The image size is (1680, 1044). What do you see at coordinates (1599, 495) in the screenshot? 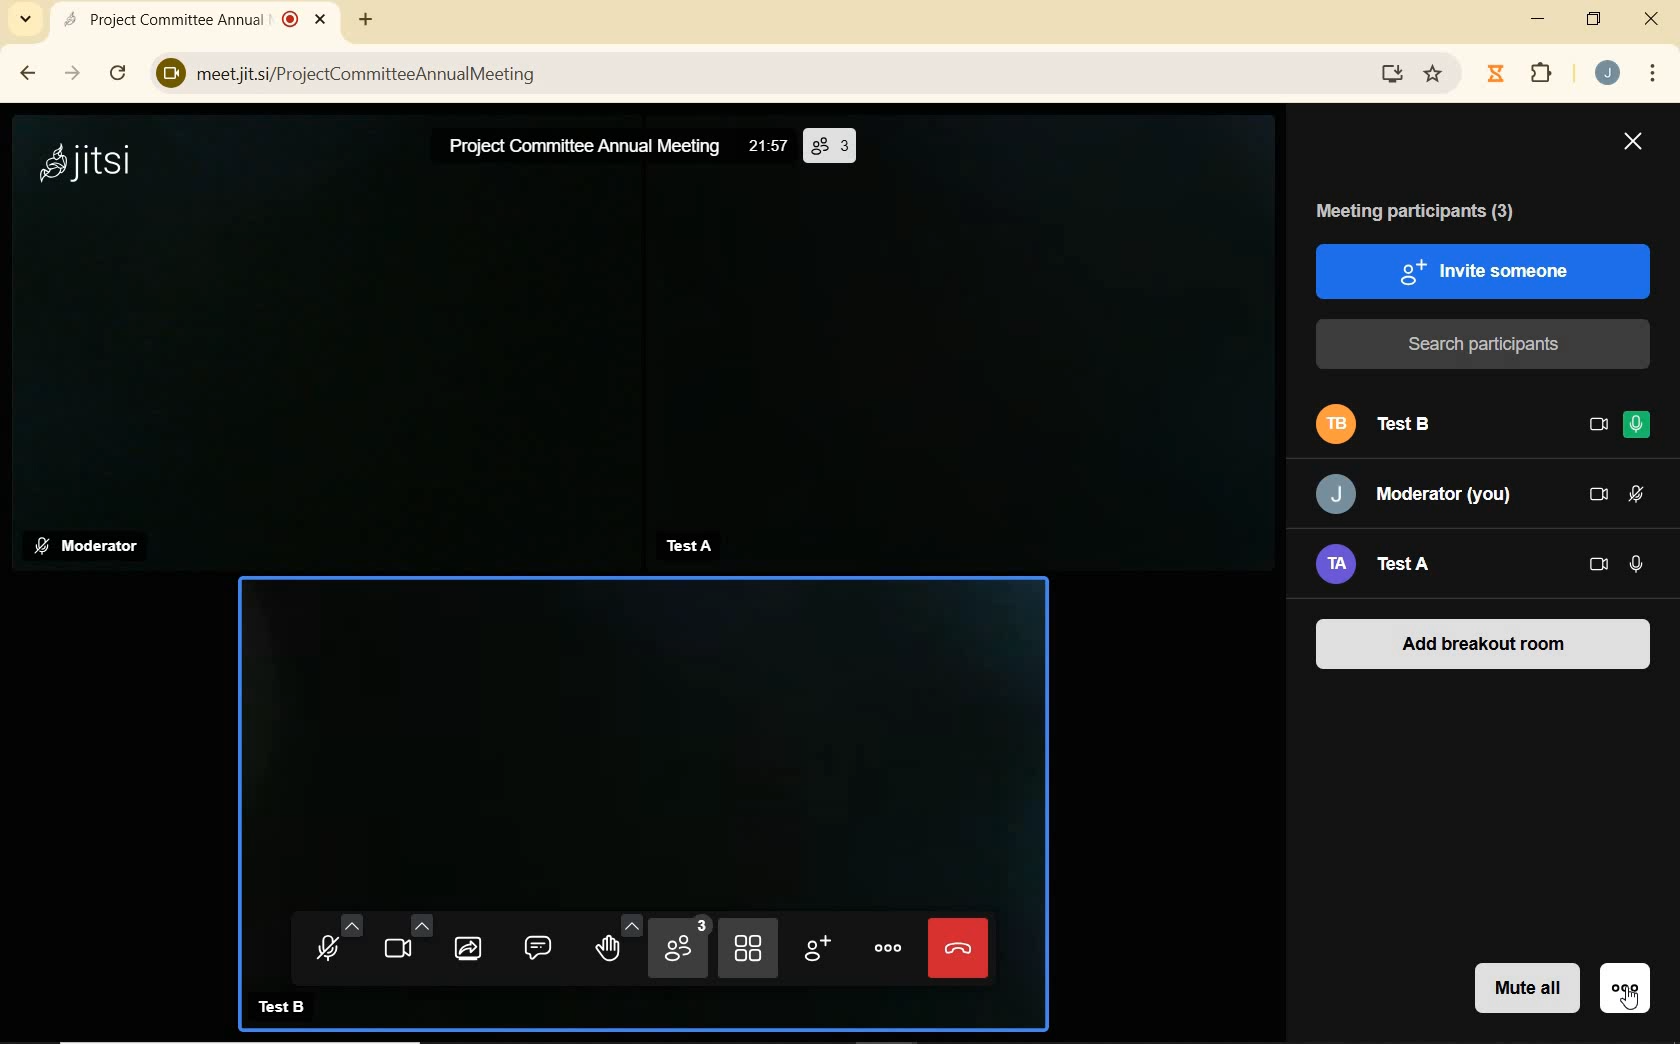
I see `CAMERA` at bounding box center [1599, 495].